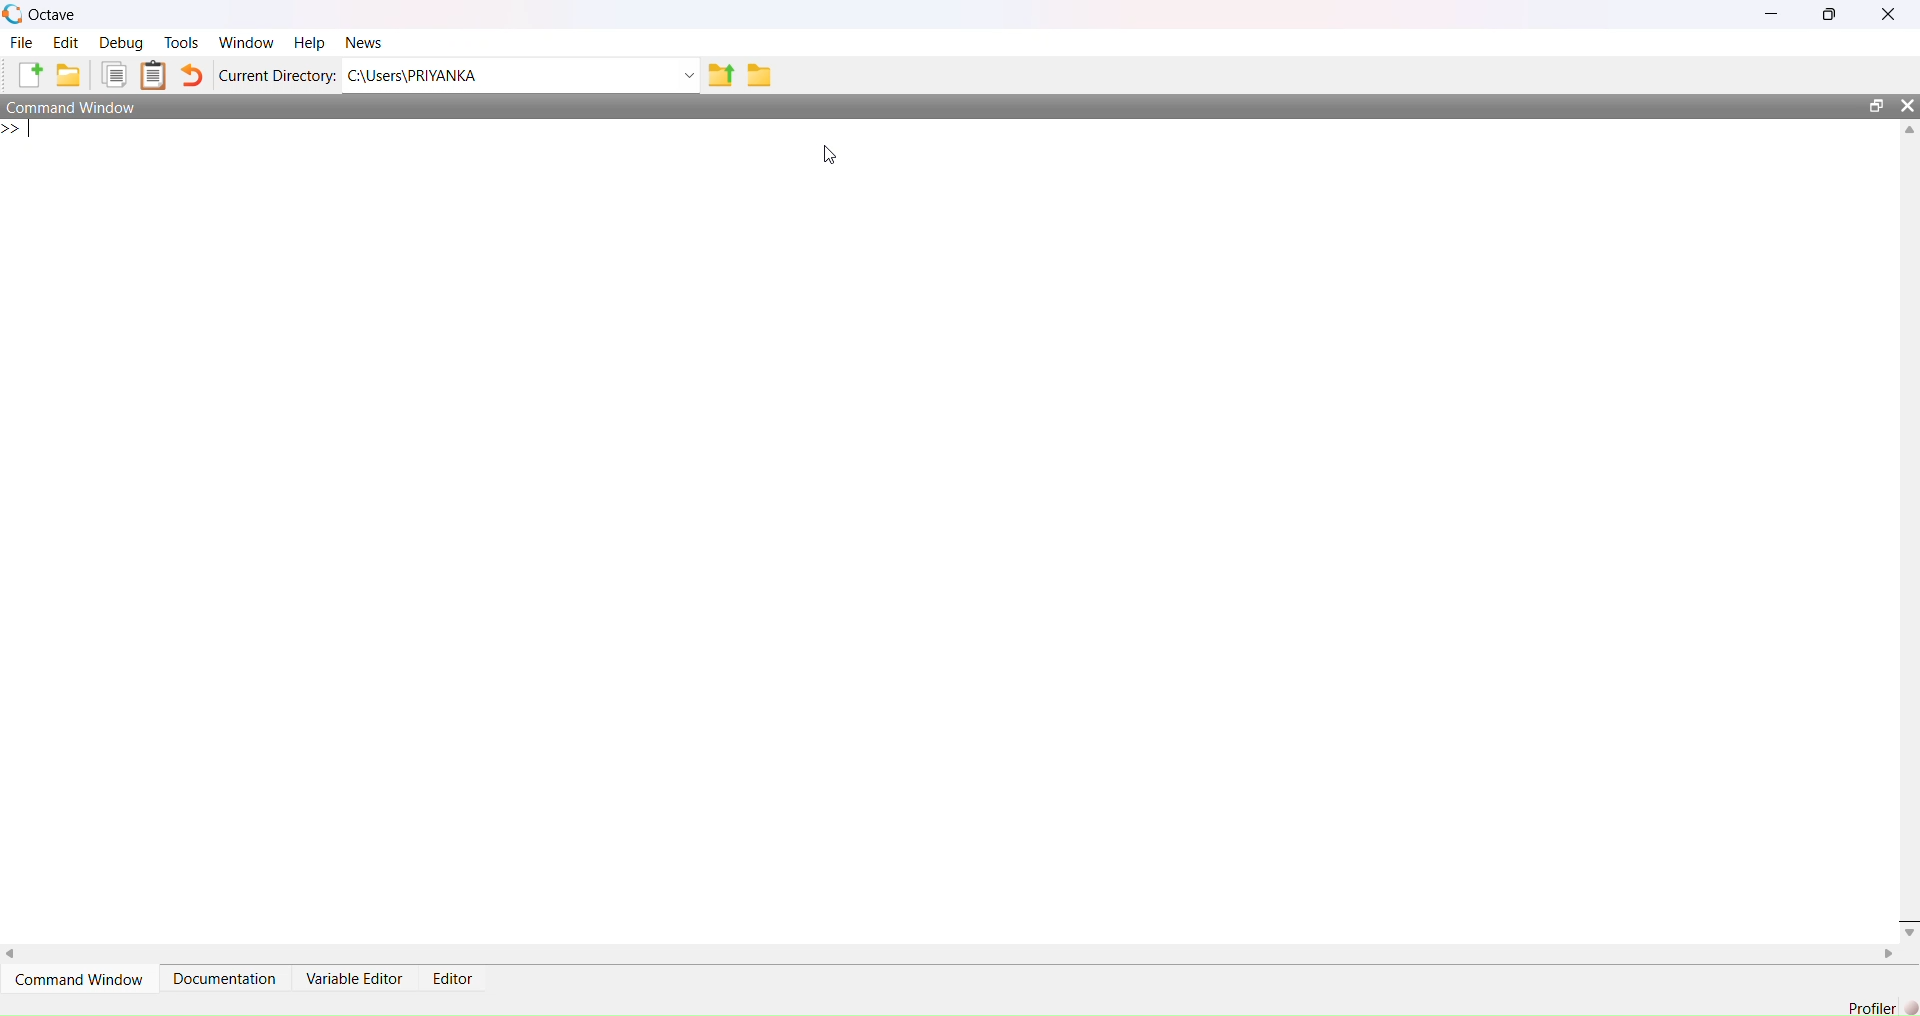  I want to click on Create Folder, so click(70, 76).